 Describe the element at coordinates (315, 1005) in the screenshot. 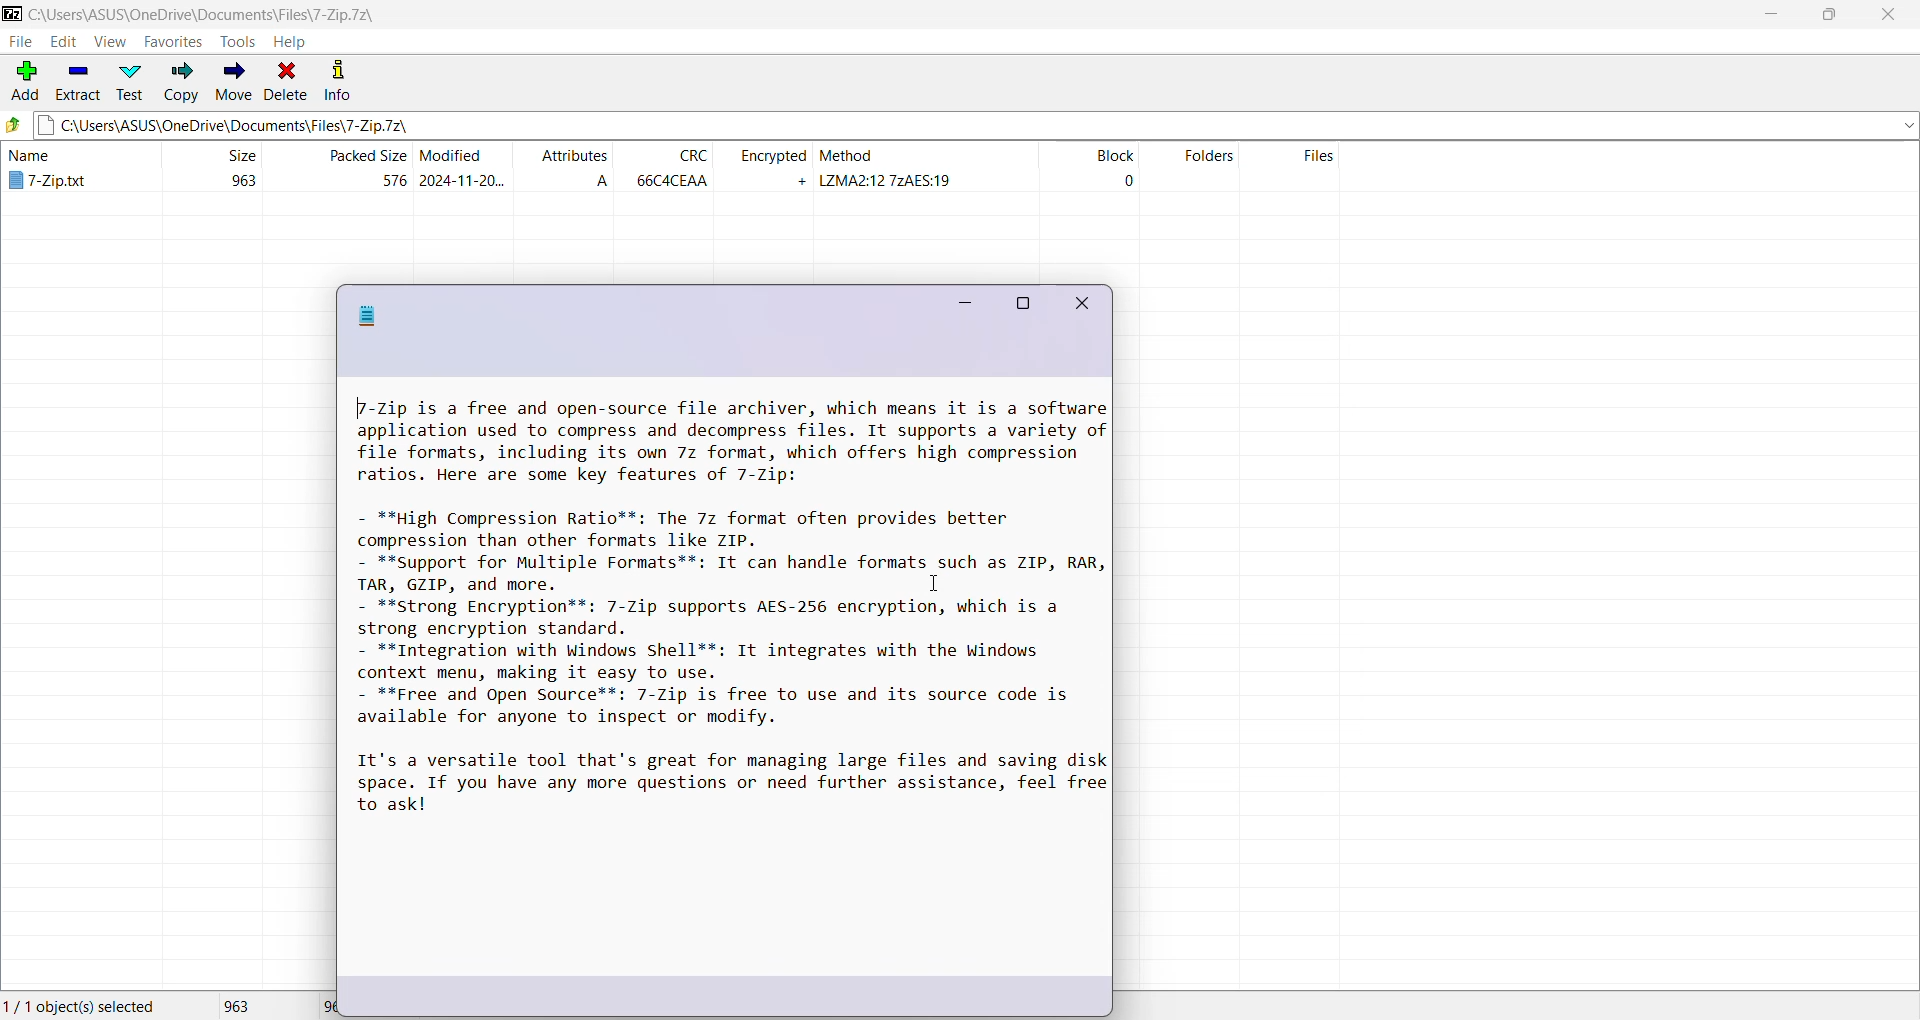

I see `Size of the last file selected` at that location.